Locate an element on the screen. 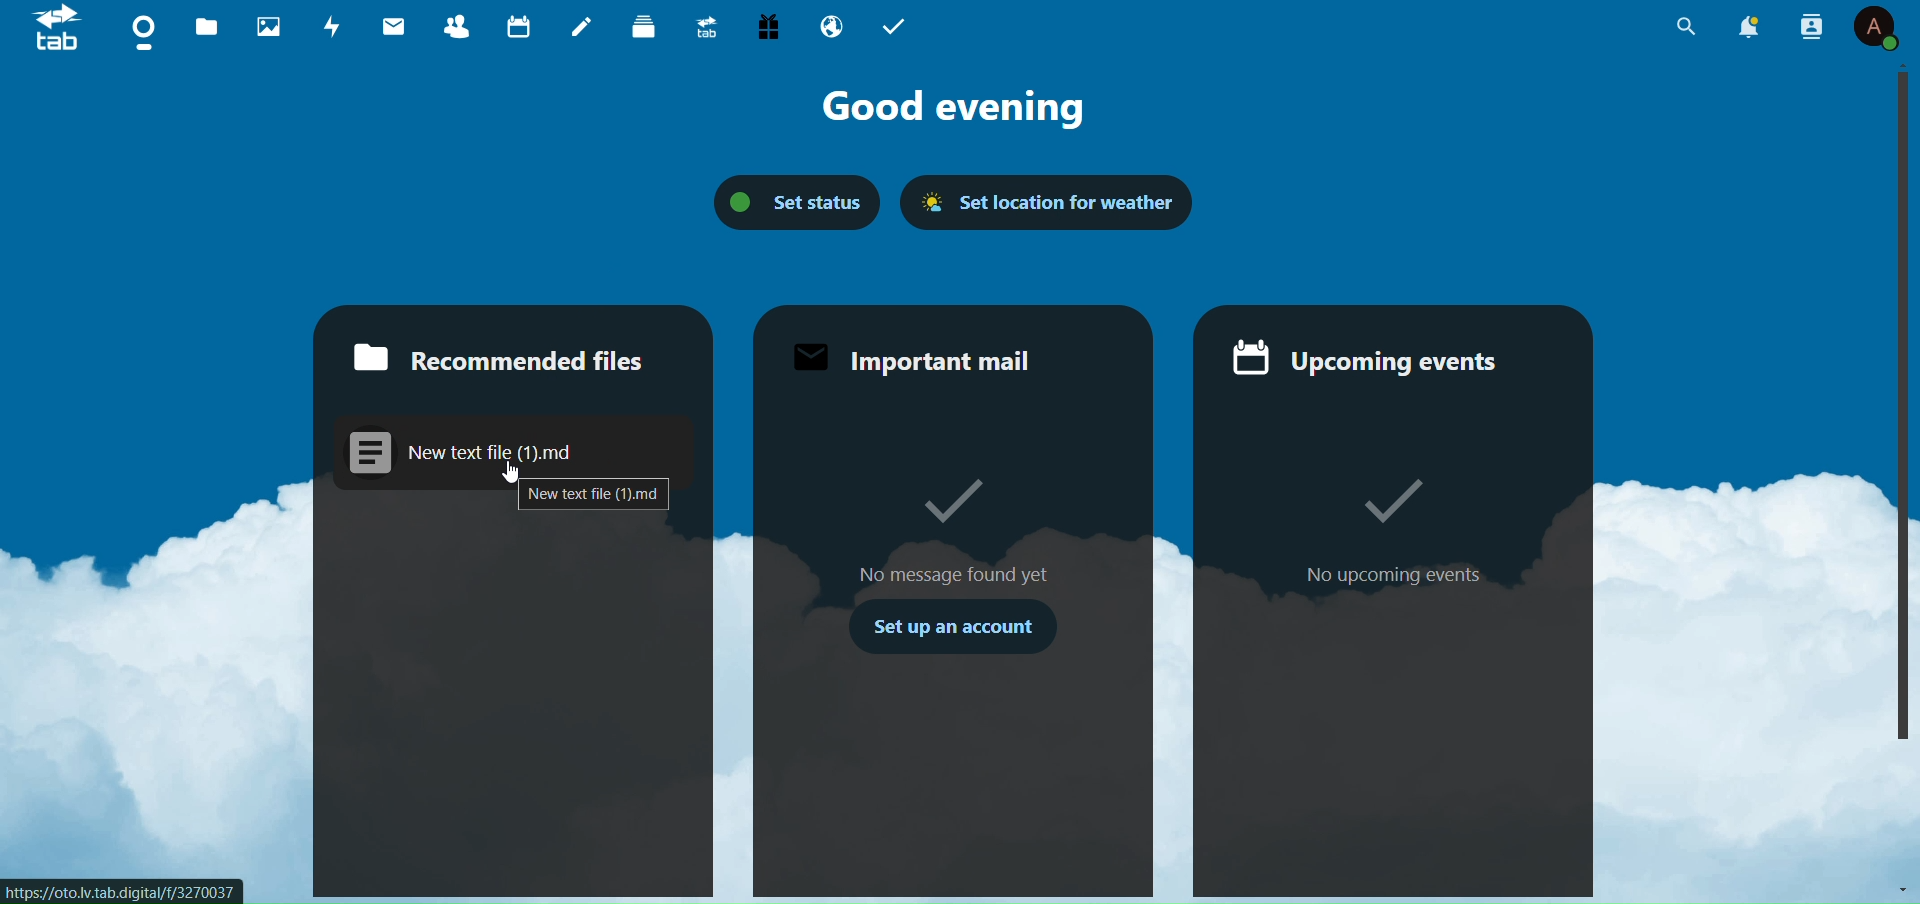  user is located at coordinates (1877, 30).